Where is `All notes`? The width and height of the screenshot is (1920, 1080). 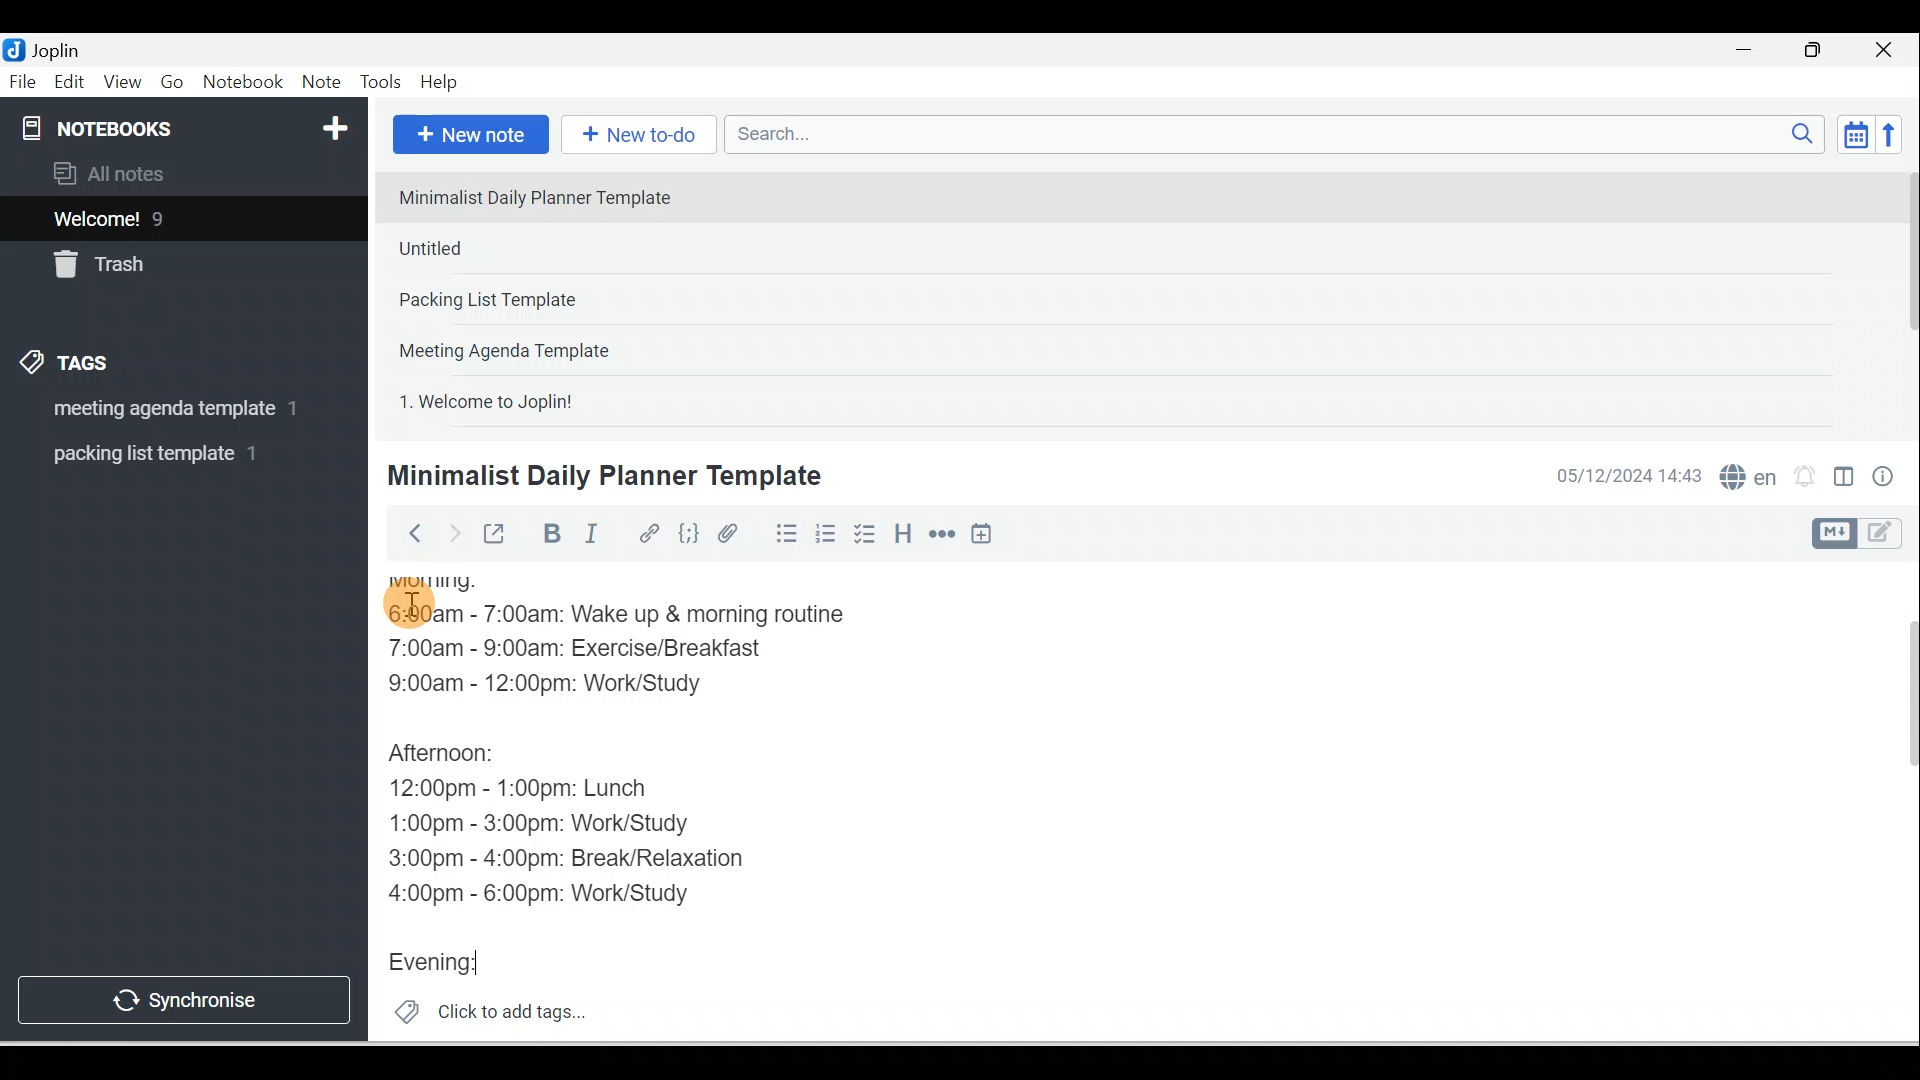
All notes is located at coordinates (181, 173).